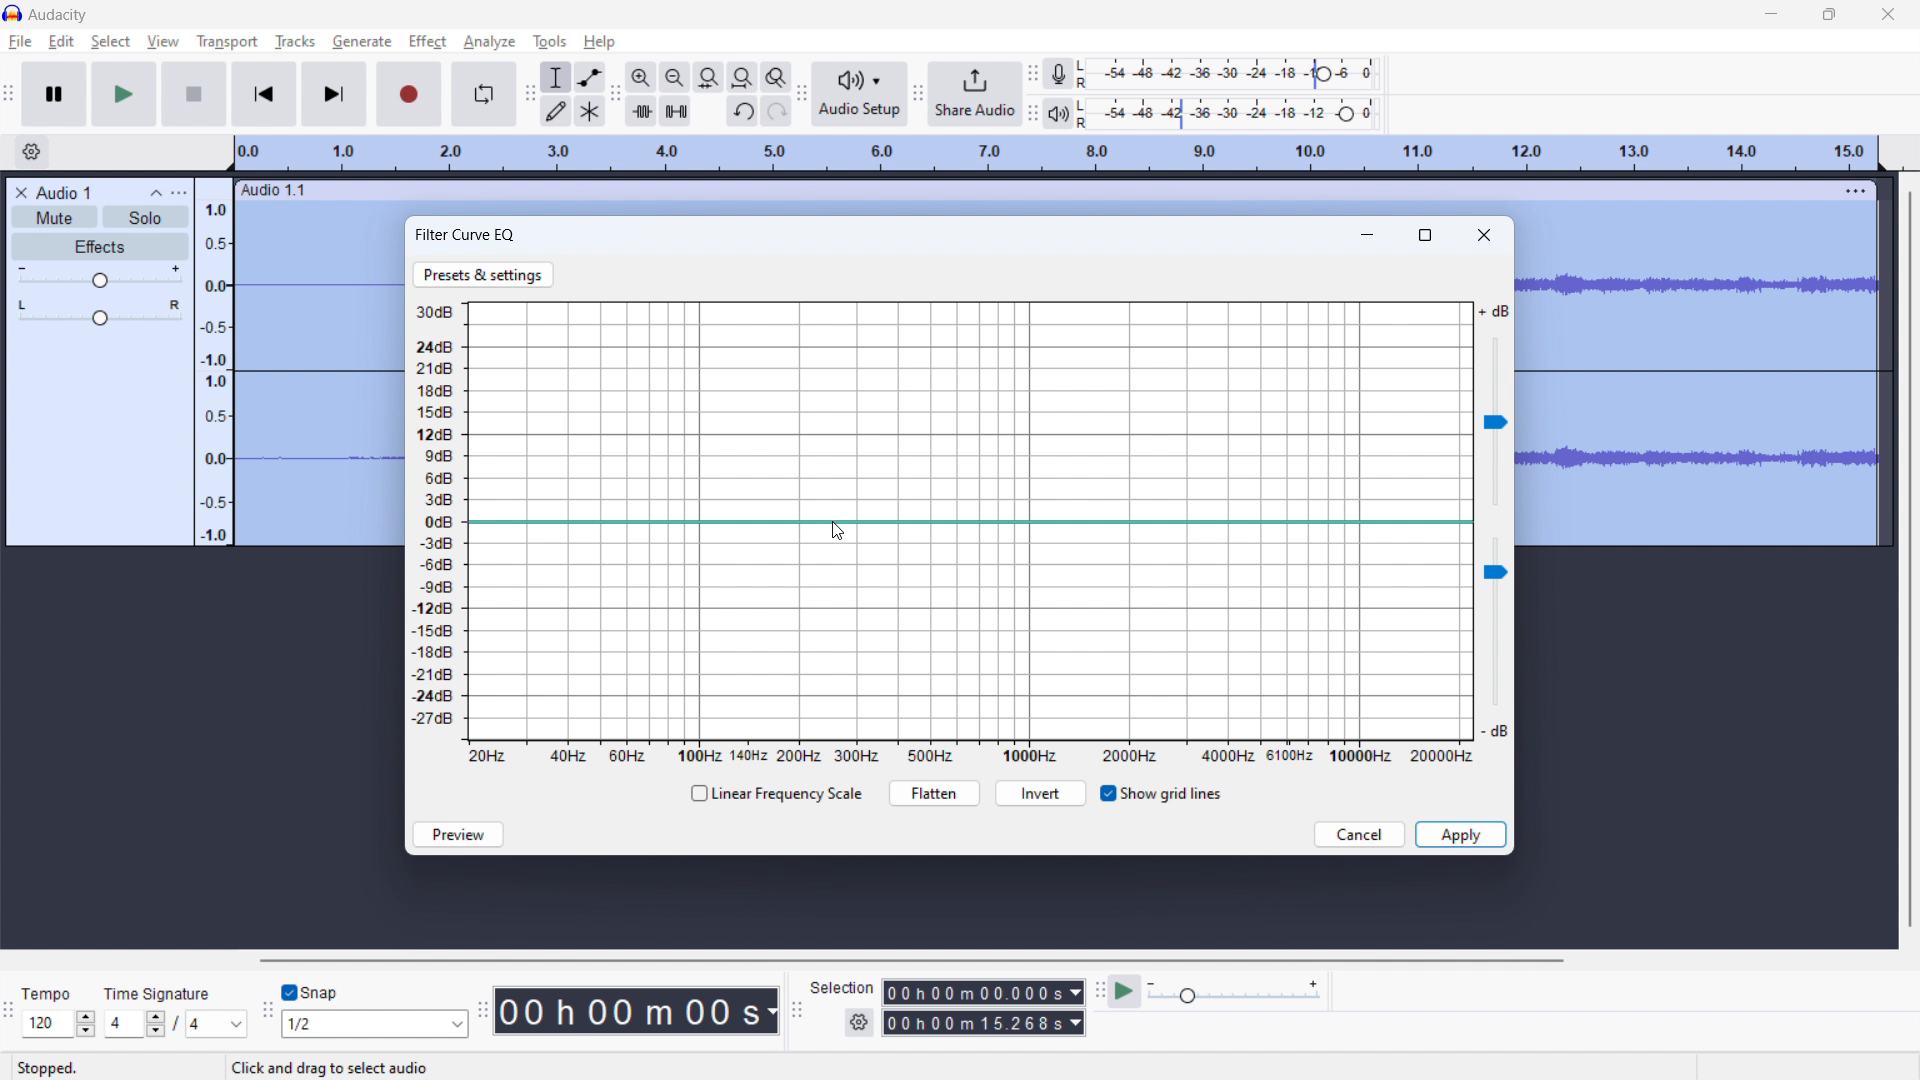 Image resolution: width=1920 pixels, height=1080 pixels. What do you see at coordinates (1064, 112) in the screenshot?
I see `playback meter` at bounding box center [1064, 112].